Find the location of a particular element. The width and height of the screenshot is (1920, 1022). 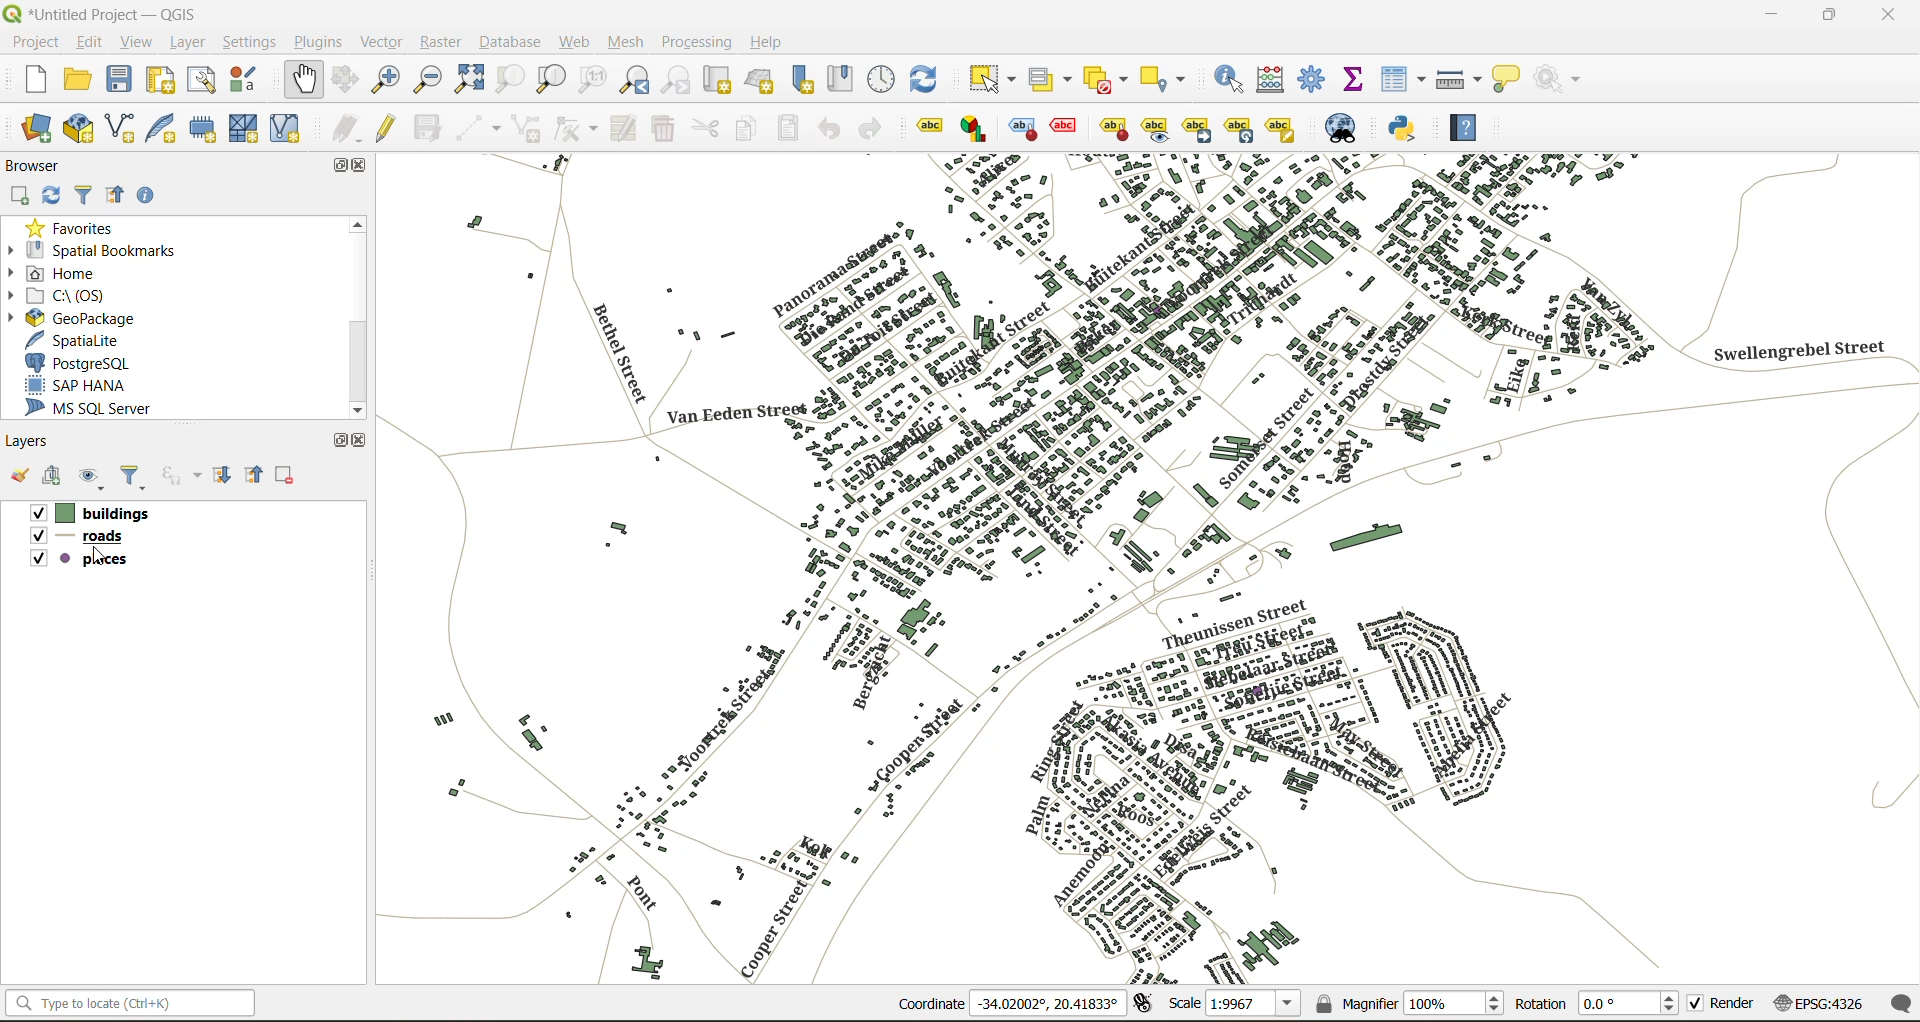

move a label\diagram or callout is located at coordinates (1200, 131).